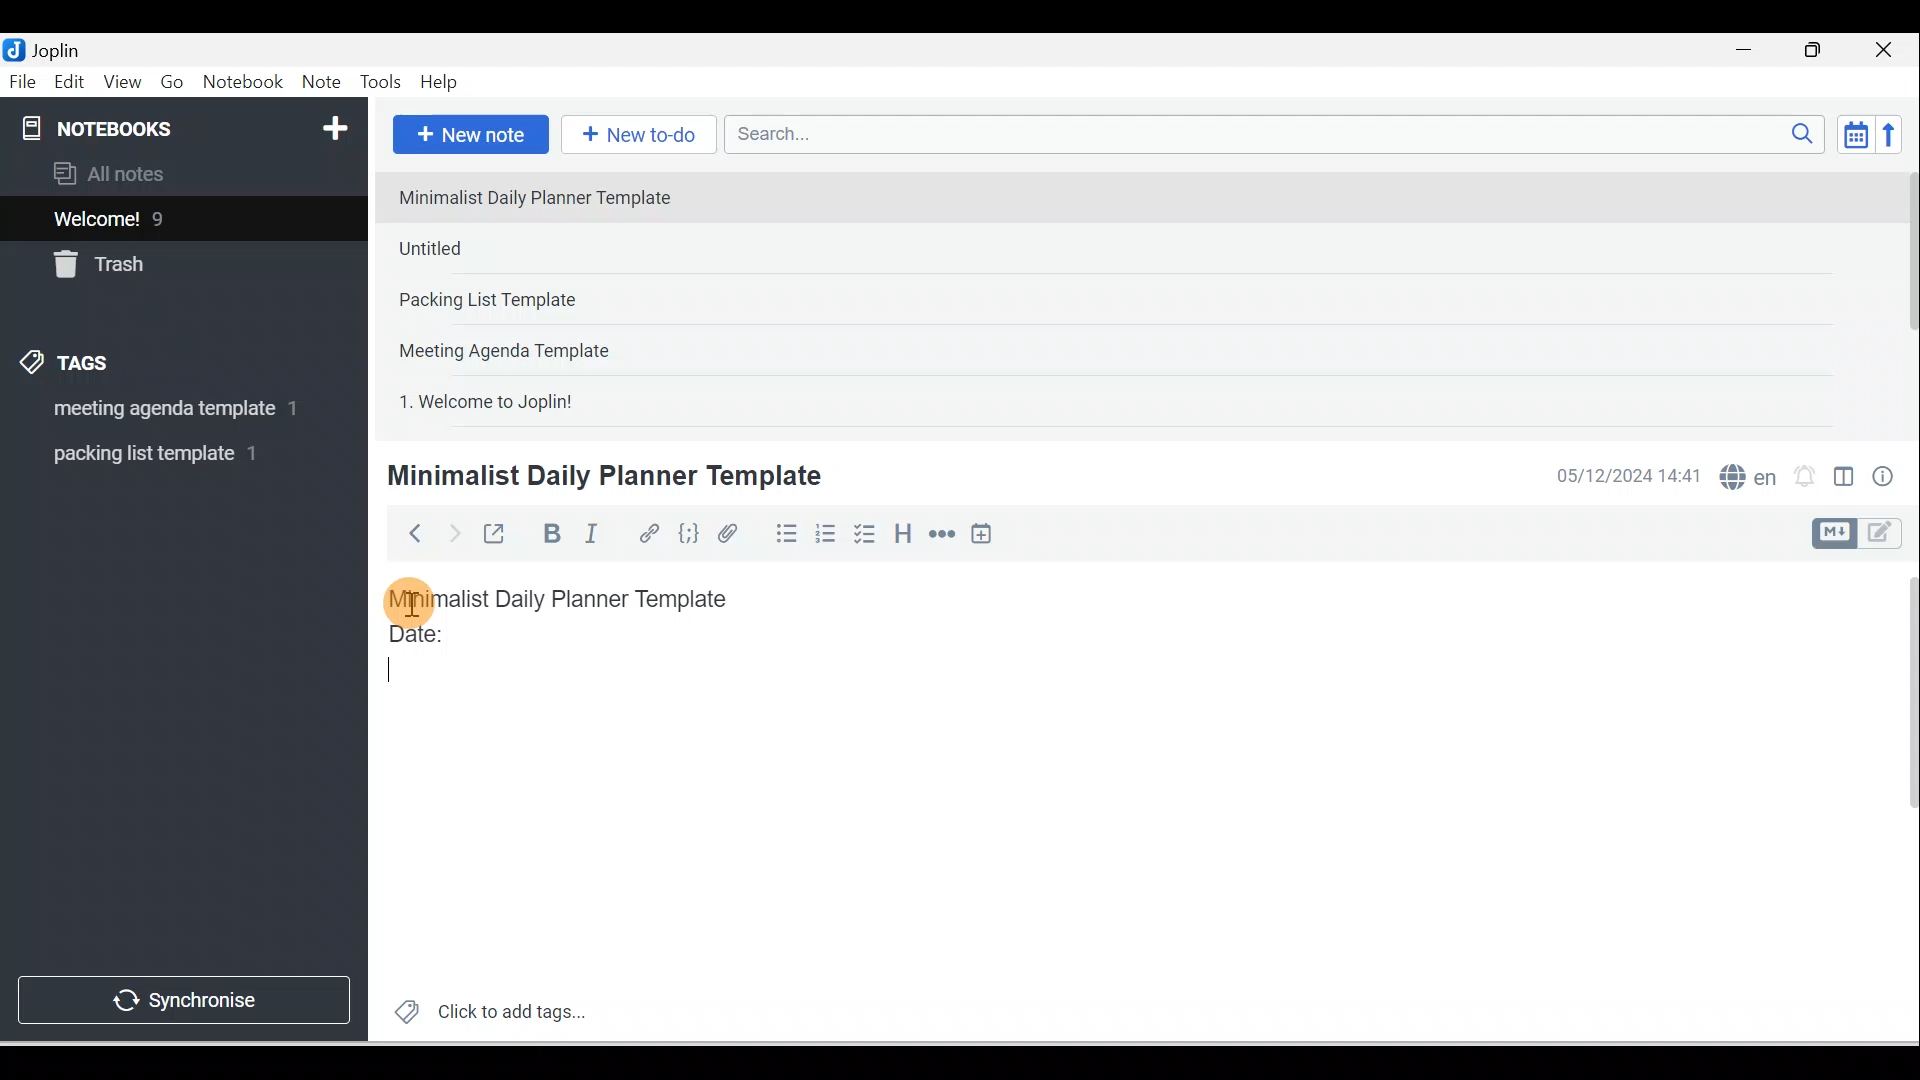 This screenshot has width=1920, height=1080. What do you see at coordinates (24, 80) in the screenshot?
I see `File` at bounding box center [24, 80].